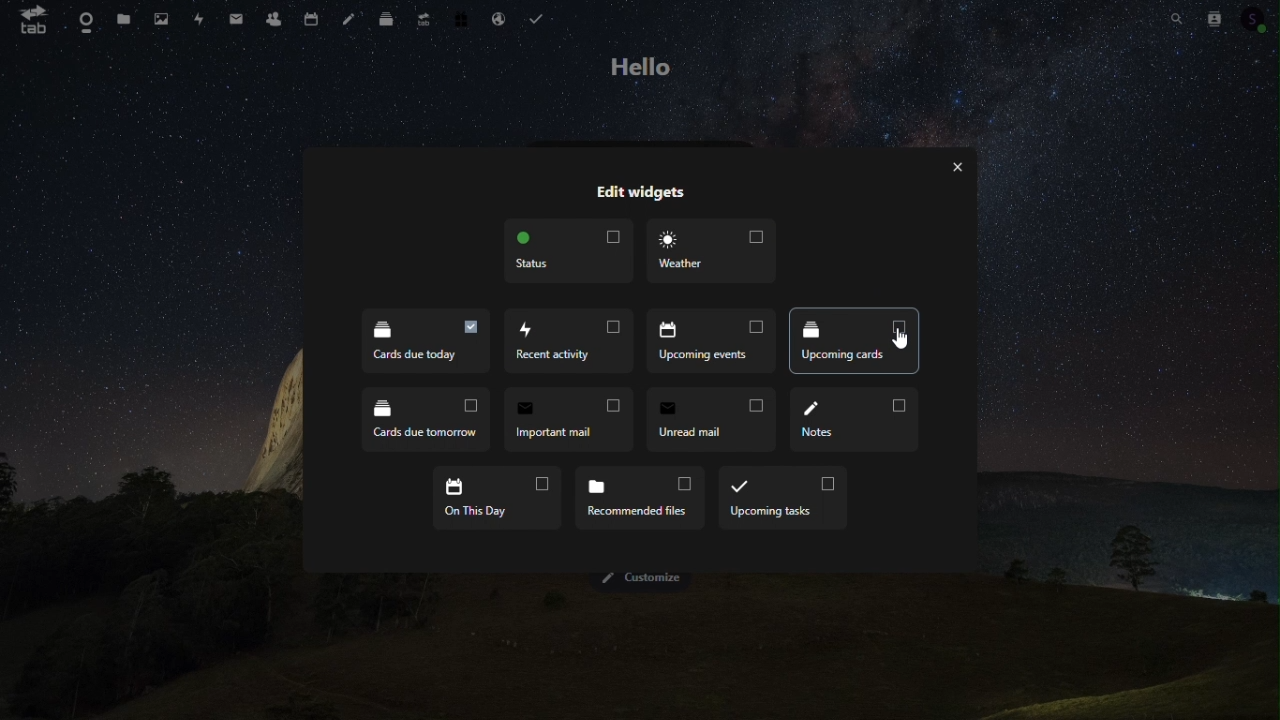 Image resolution: width=1280 pixels, height=720 pixels. I want to click on Calendar, so click(315, 19).